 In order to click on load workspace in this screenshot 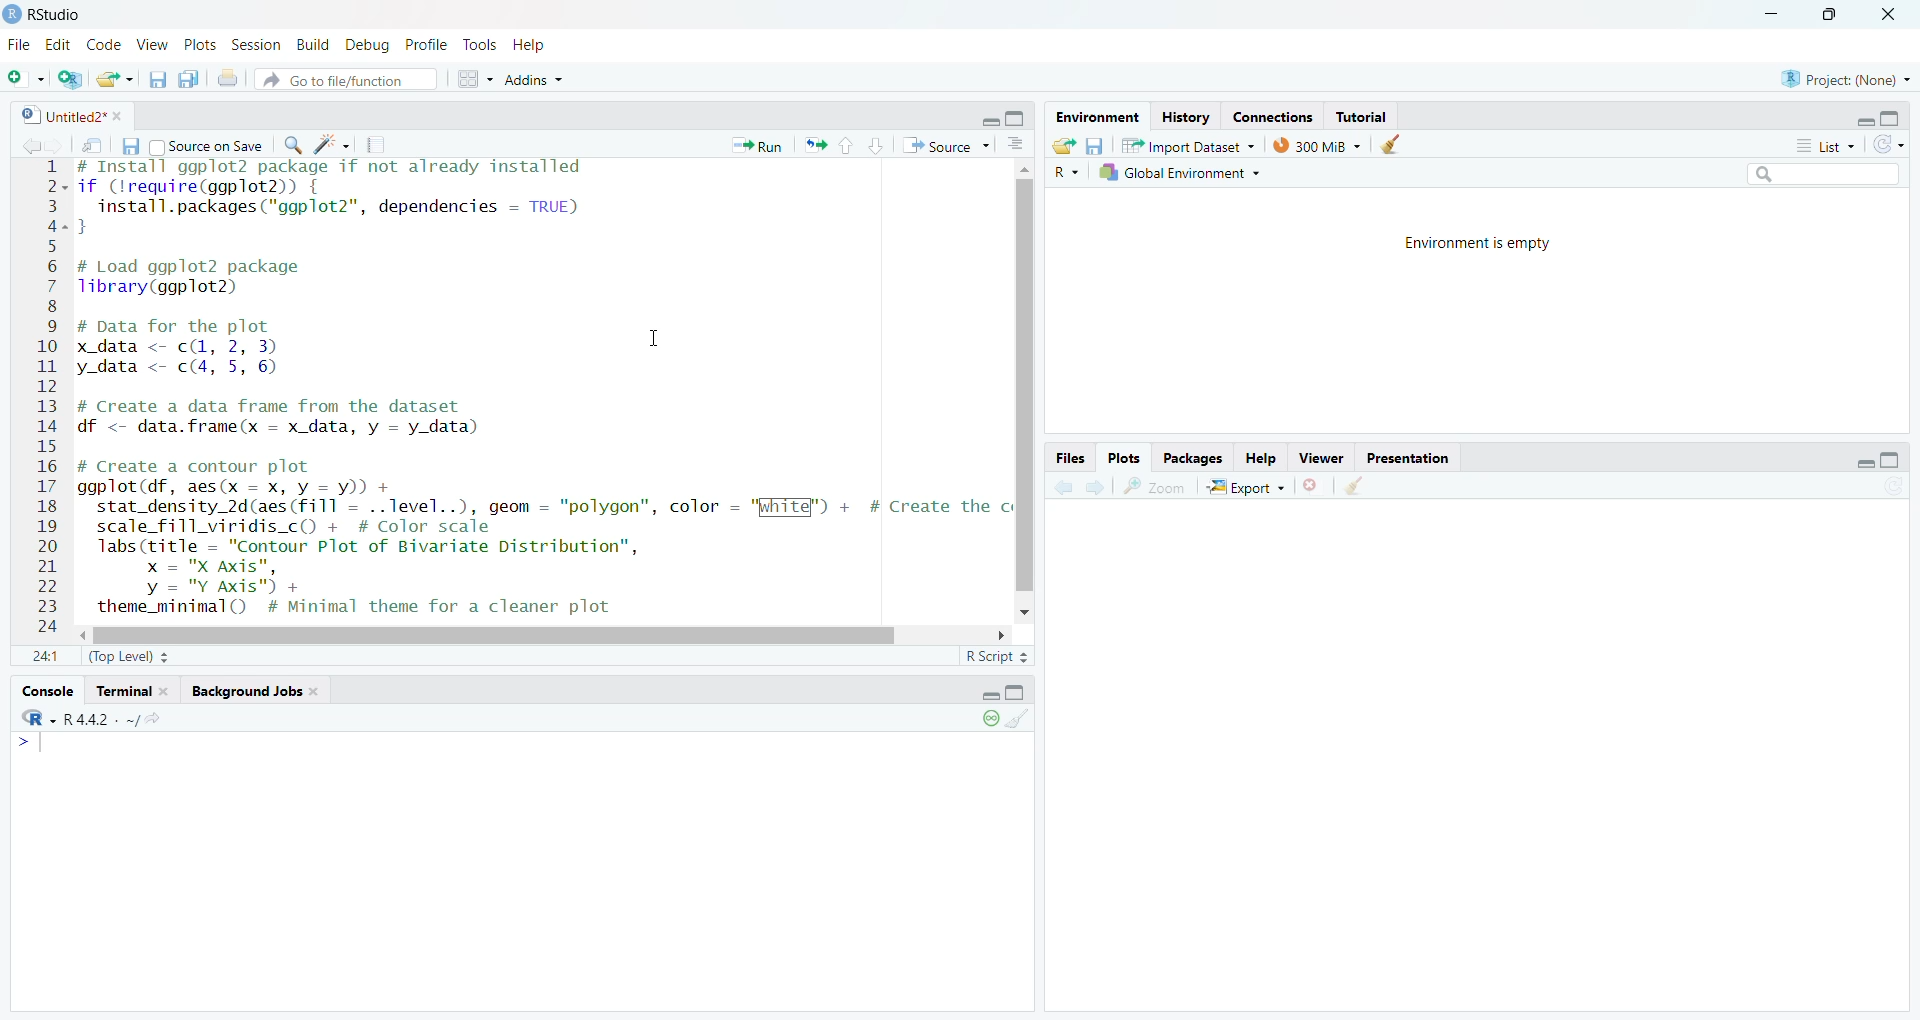, I will do `click(1065, 146)`.